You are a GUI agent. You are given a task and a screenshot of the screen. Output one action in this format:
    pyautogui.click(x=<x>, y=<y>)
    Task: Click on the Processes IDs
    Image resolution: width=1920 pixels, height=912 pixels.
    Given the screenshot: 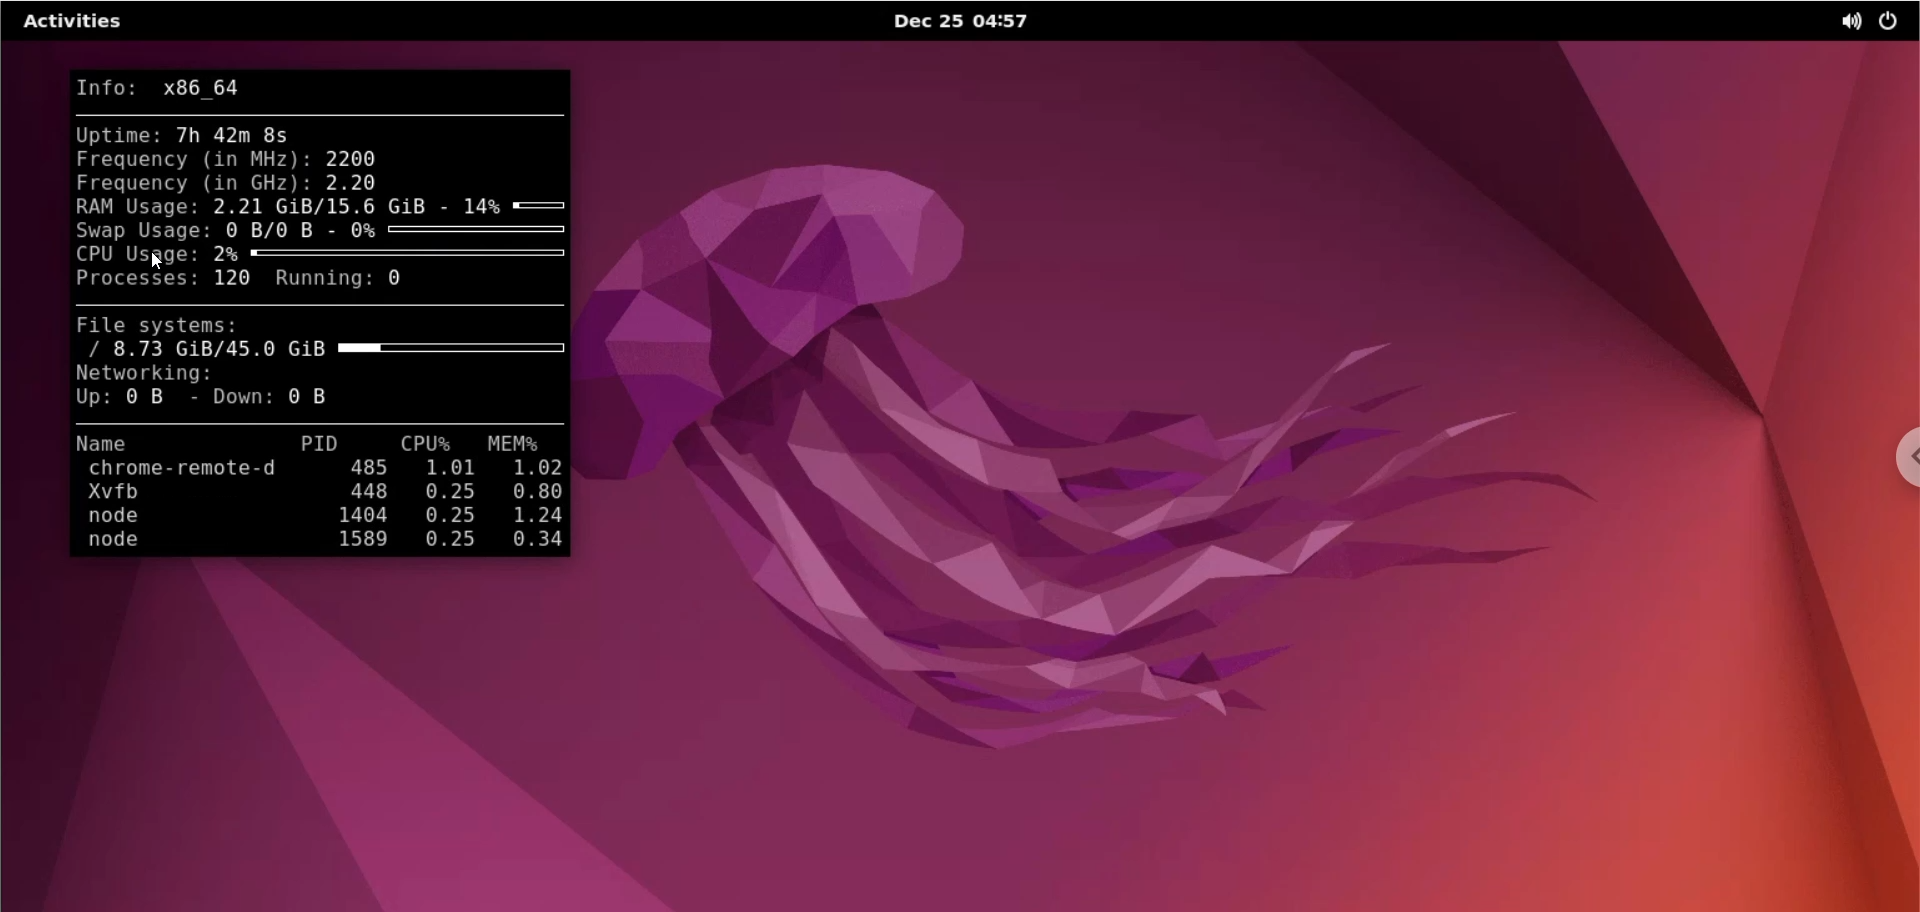 What is the action you would take?
    pyautogui.click(x=370, y=508)
    